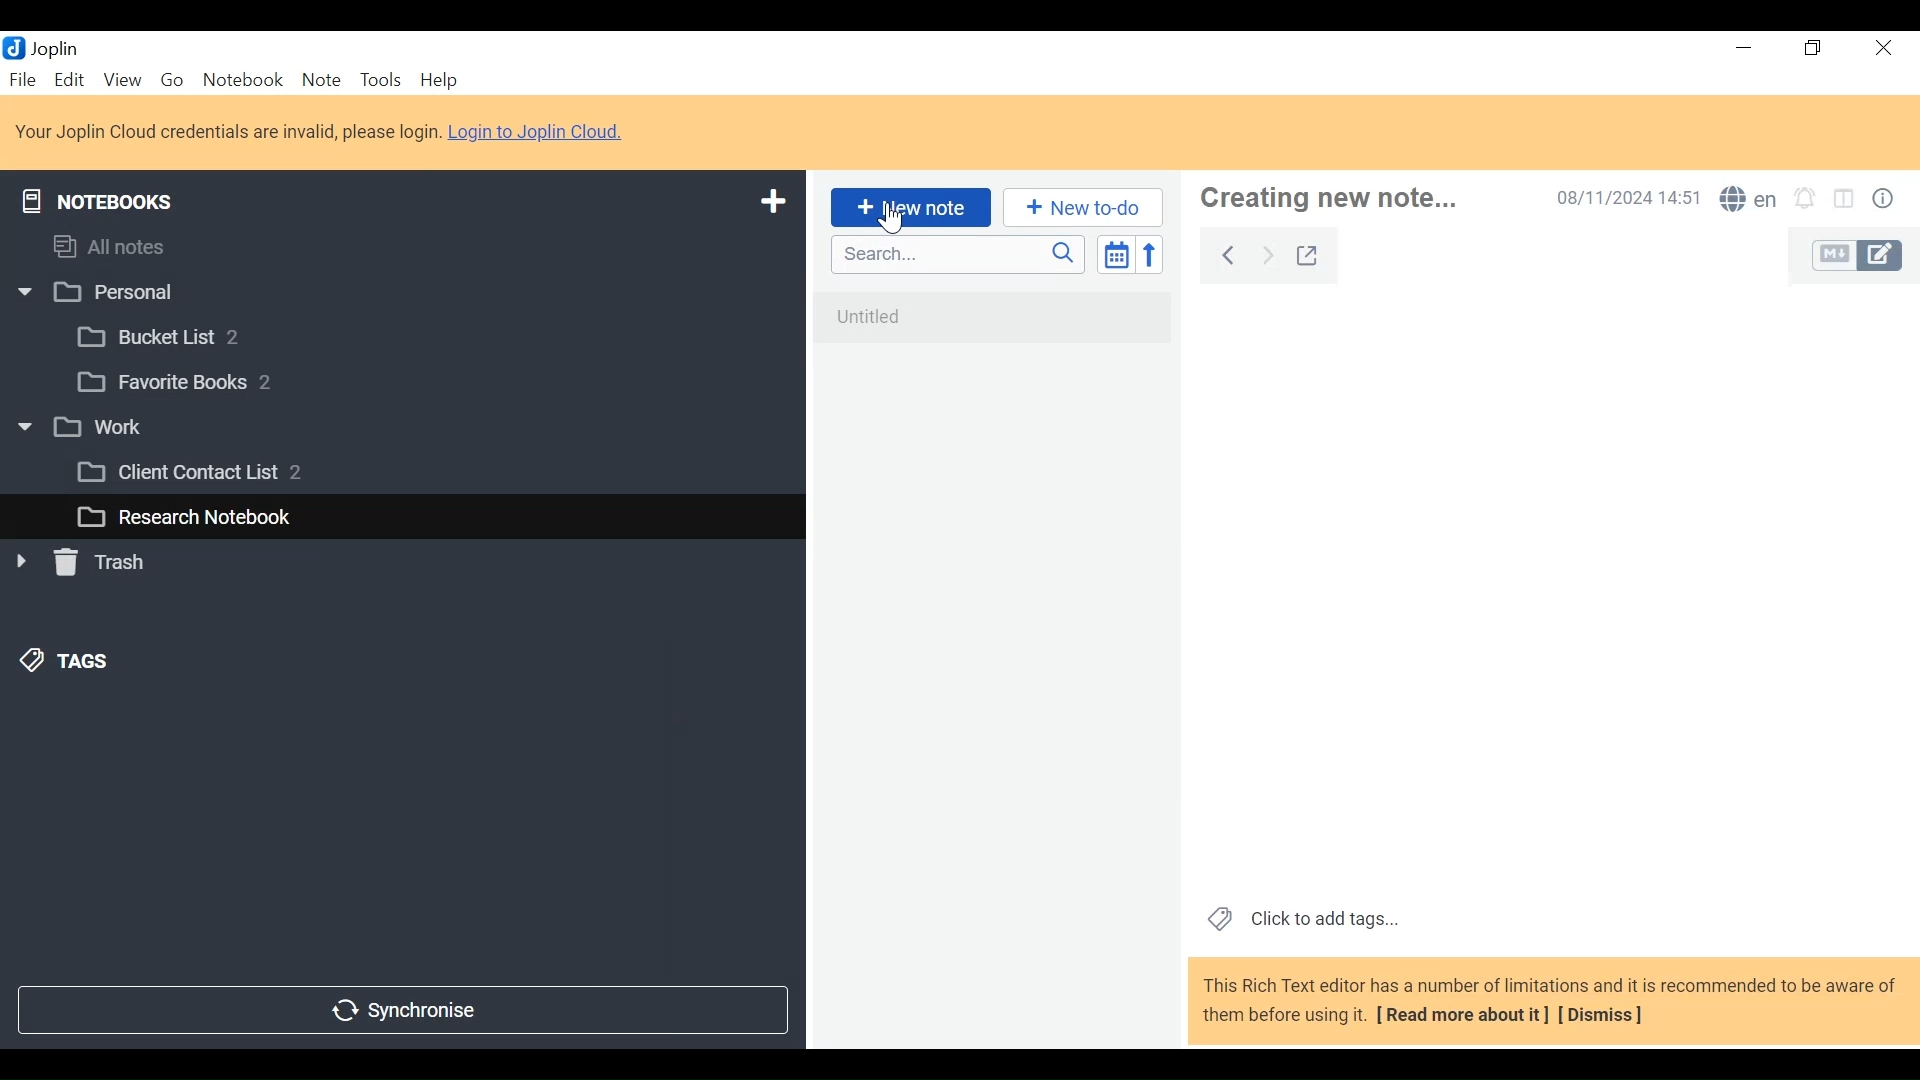 Image resolution: width=1920 pixels, height=1080 pixels. What do you see at coordinates (219, 477) in the screenshot?
I see `[3 Client Contact List 2` at bounding box center [219, 477].